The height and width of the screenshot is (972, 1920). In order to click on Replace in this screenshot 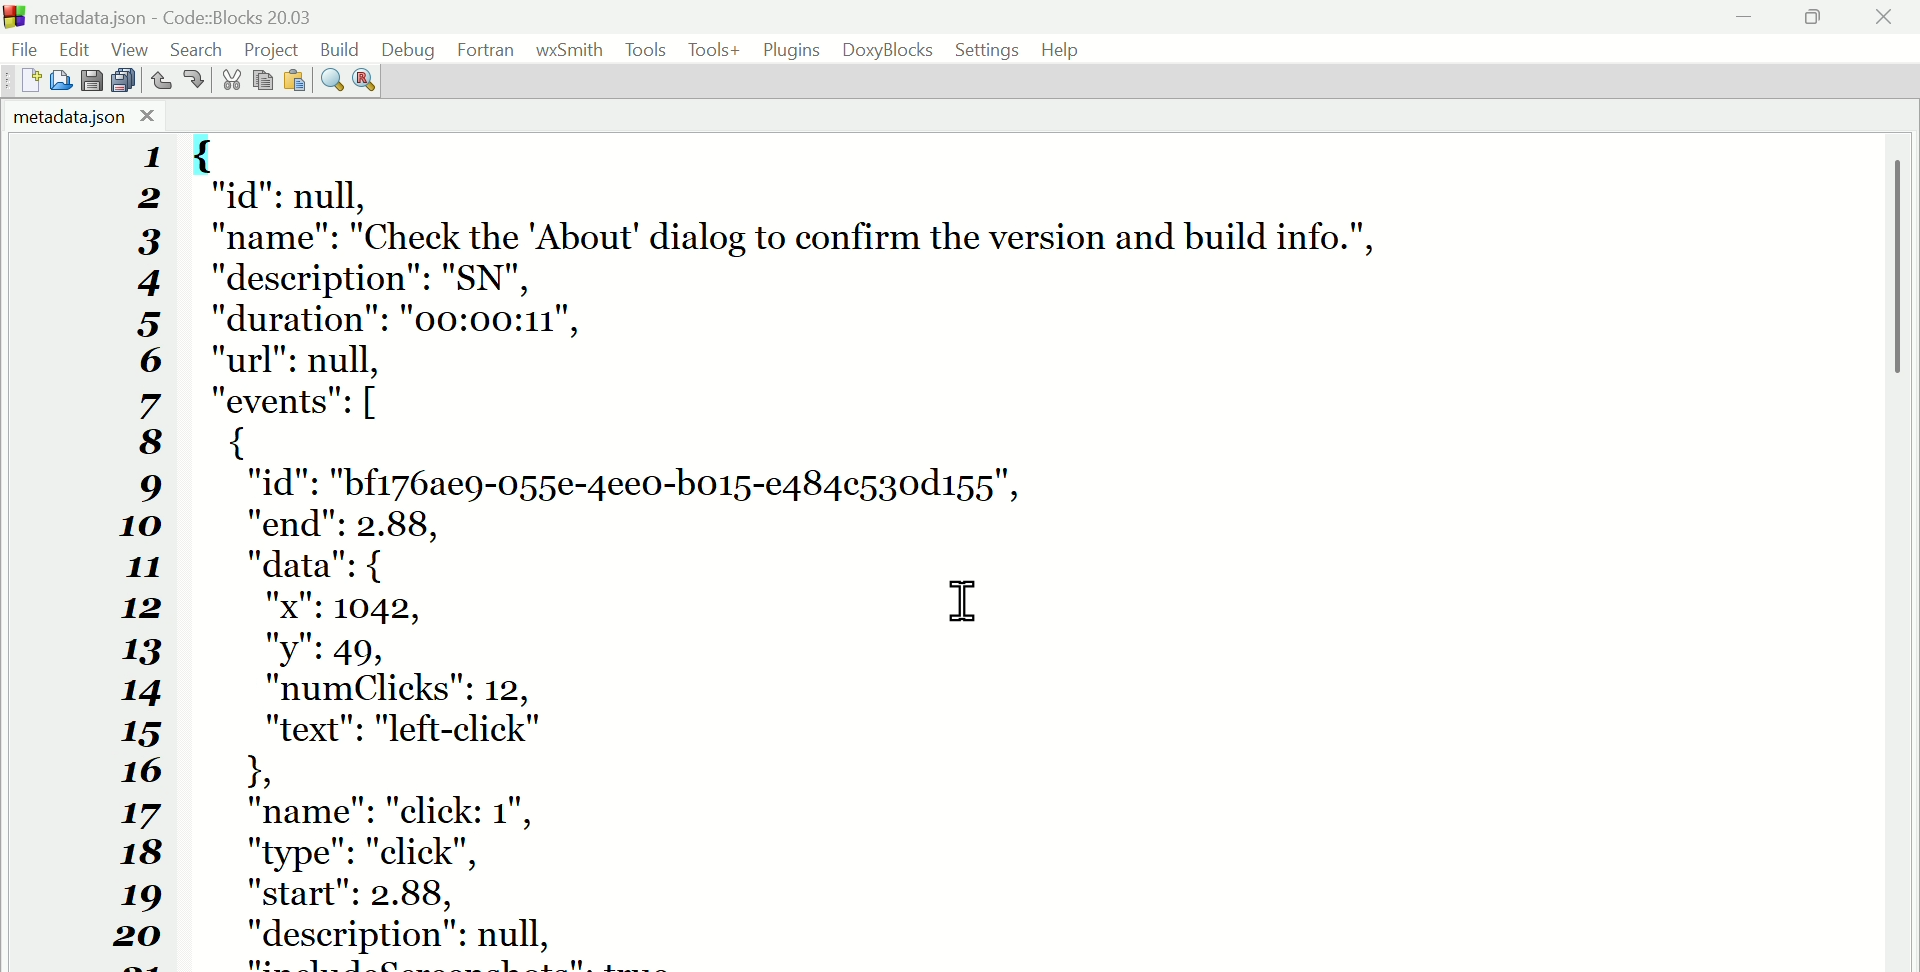, I will do `click(364, 78)`.